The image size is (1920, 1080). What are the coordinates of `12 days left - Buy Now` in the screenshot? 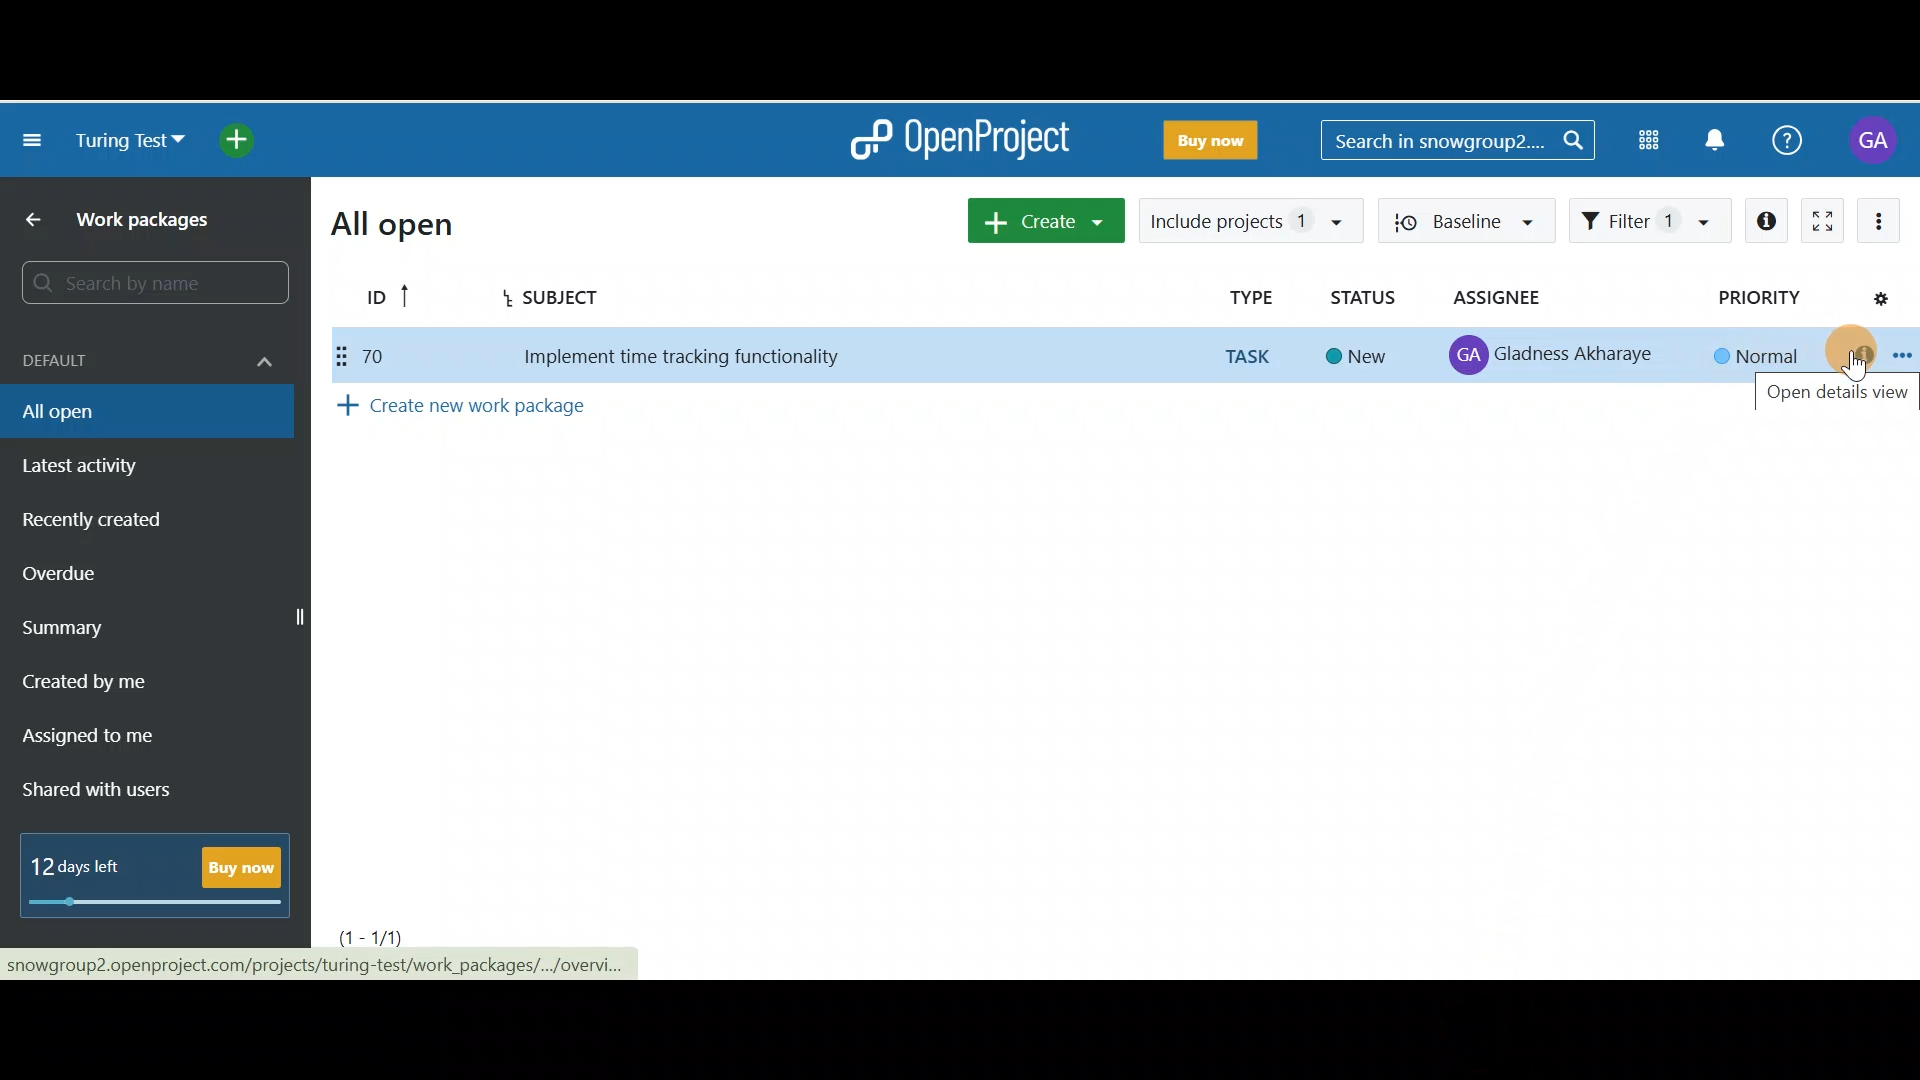 It's located at (162, 870).